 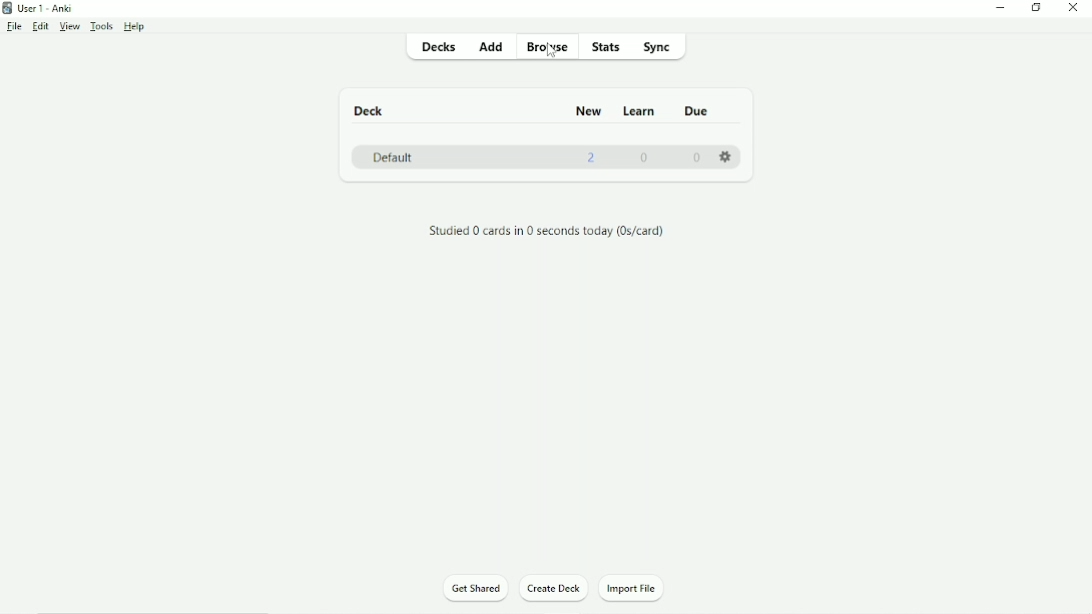 I want to click on Anki logo, so click(x=7, y=8).